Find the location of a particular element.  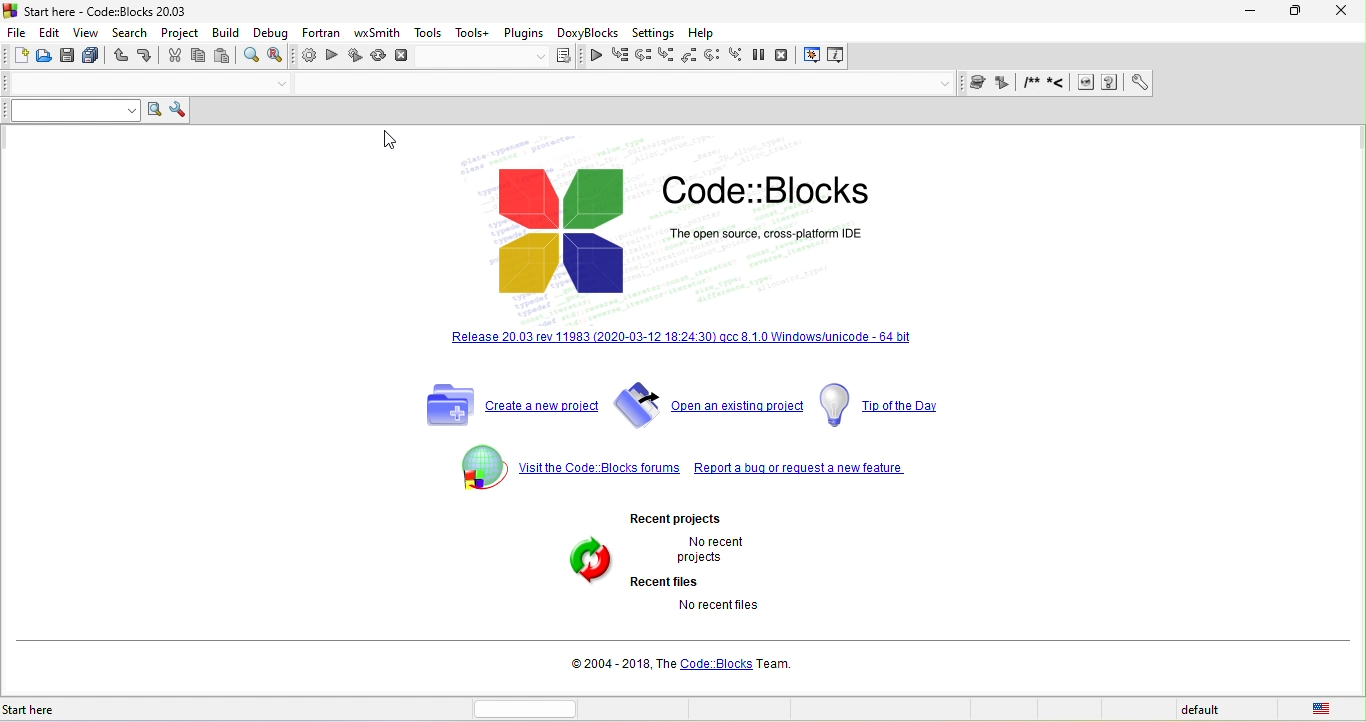

step out is located at coordinates (689, 57).